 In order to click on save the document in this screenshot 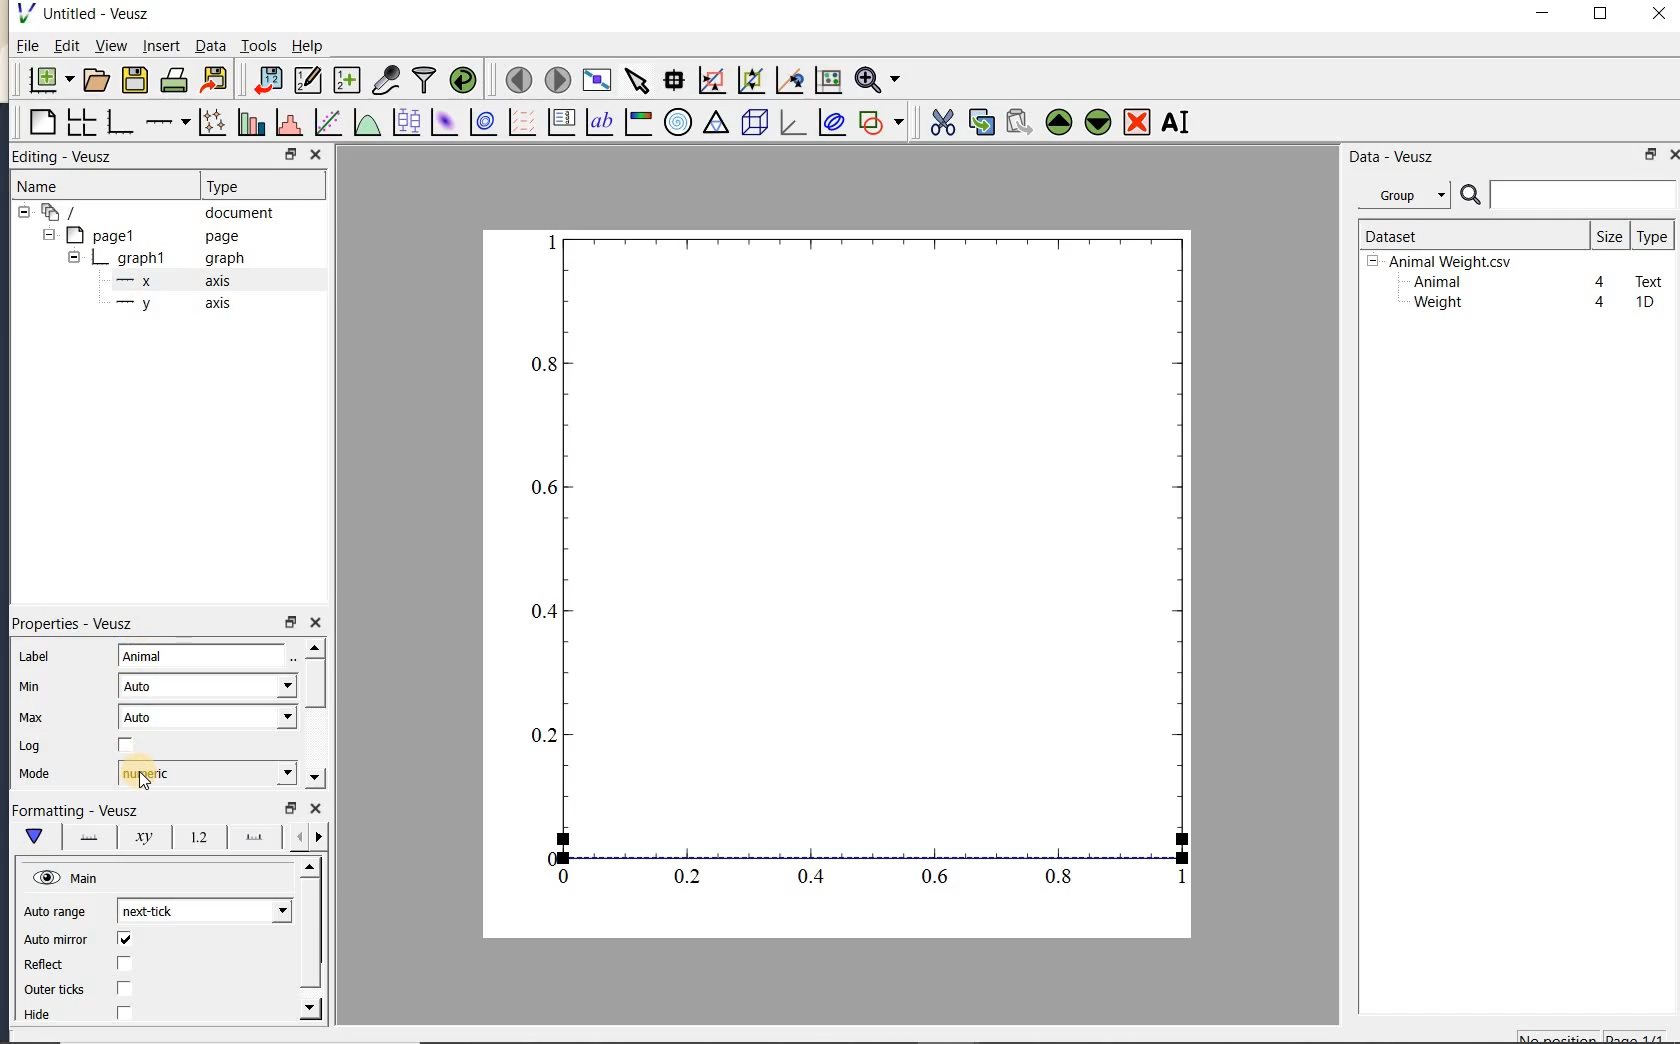, I will do `click(134, 81)`.